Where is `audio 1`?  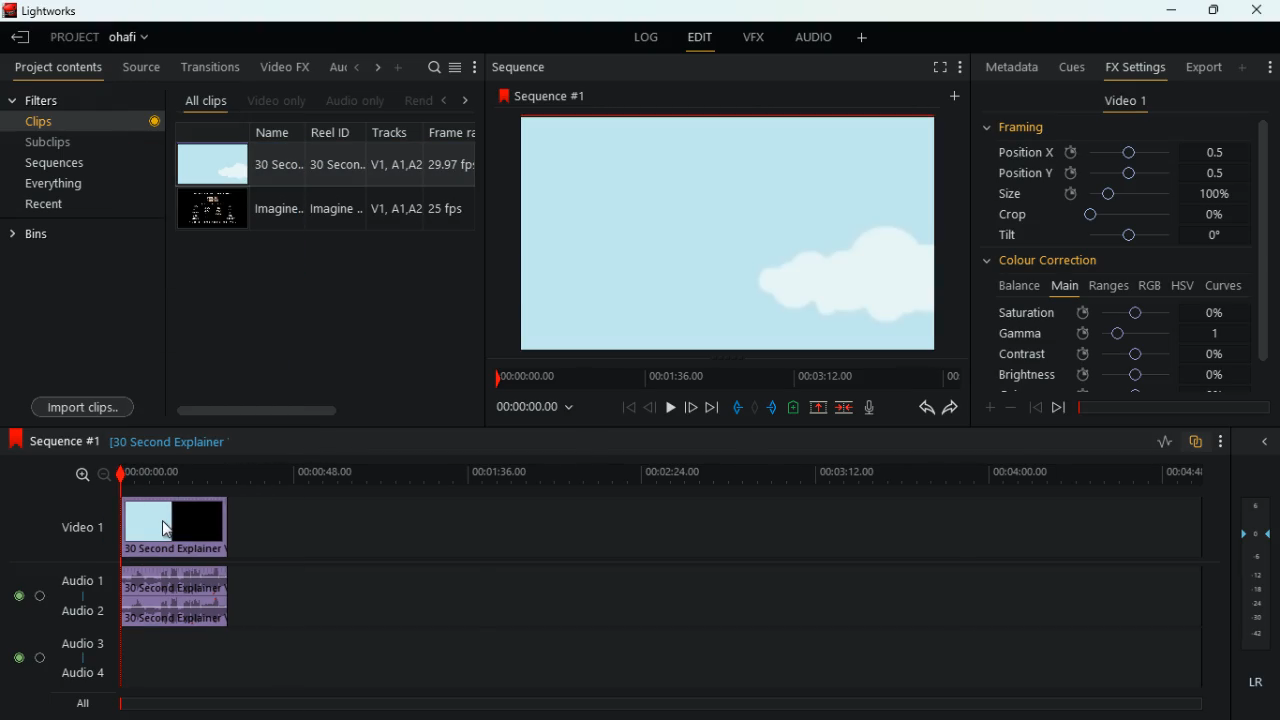 audio 1 is located at coordinates (84, 580).